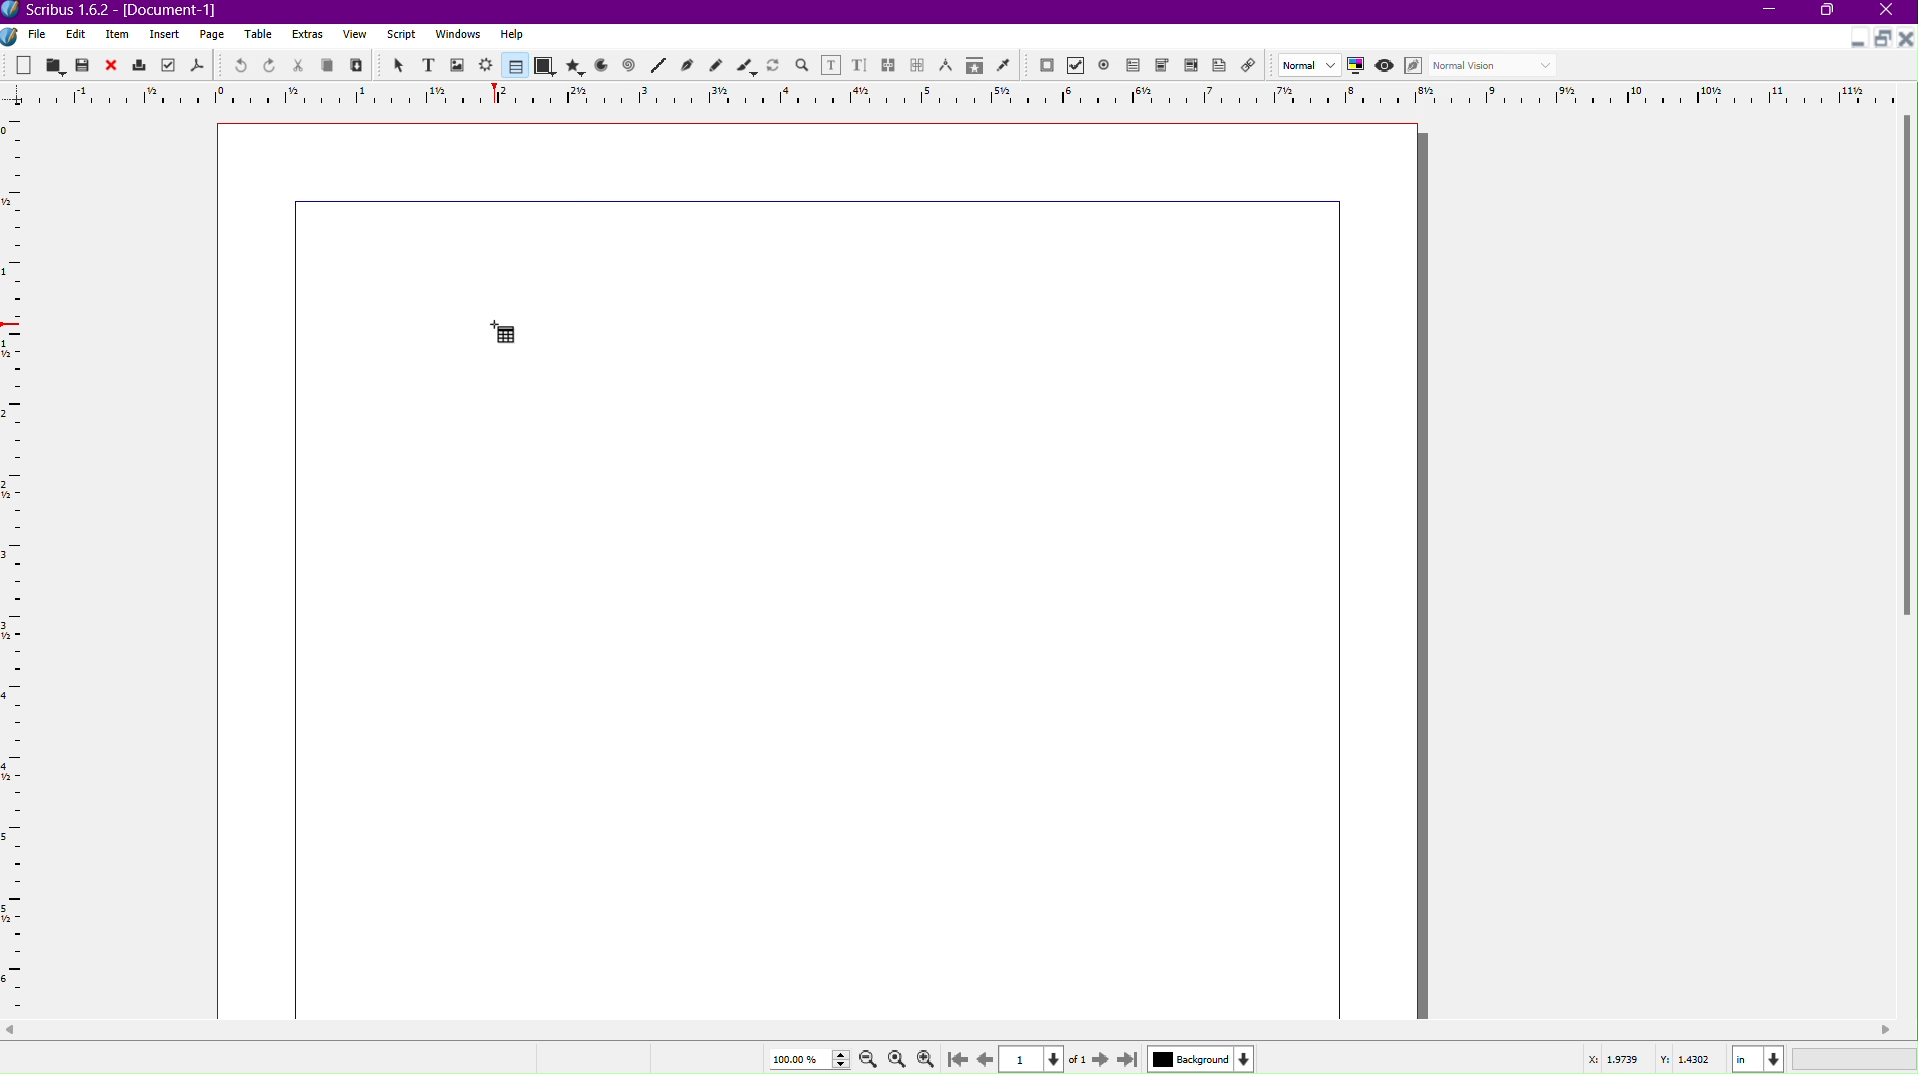  What do you see at coordinates (213, 35) in the screenshot?
I see `Page` at bounding box center [213, 35].